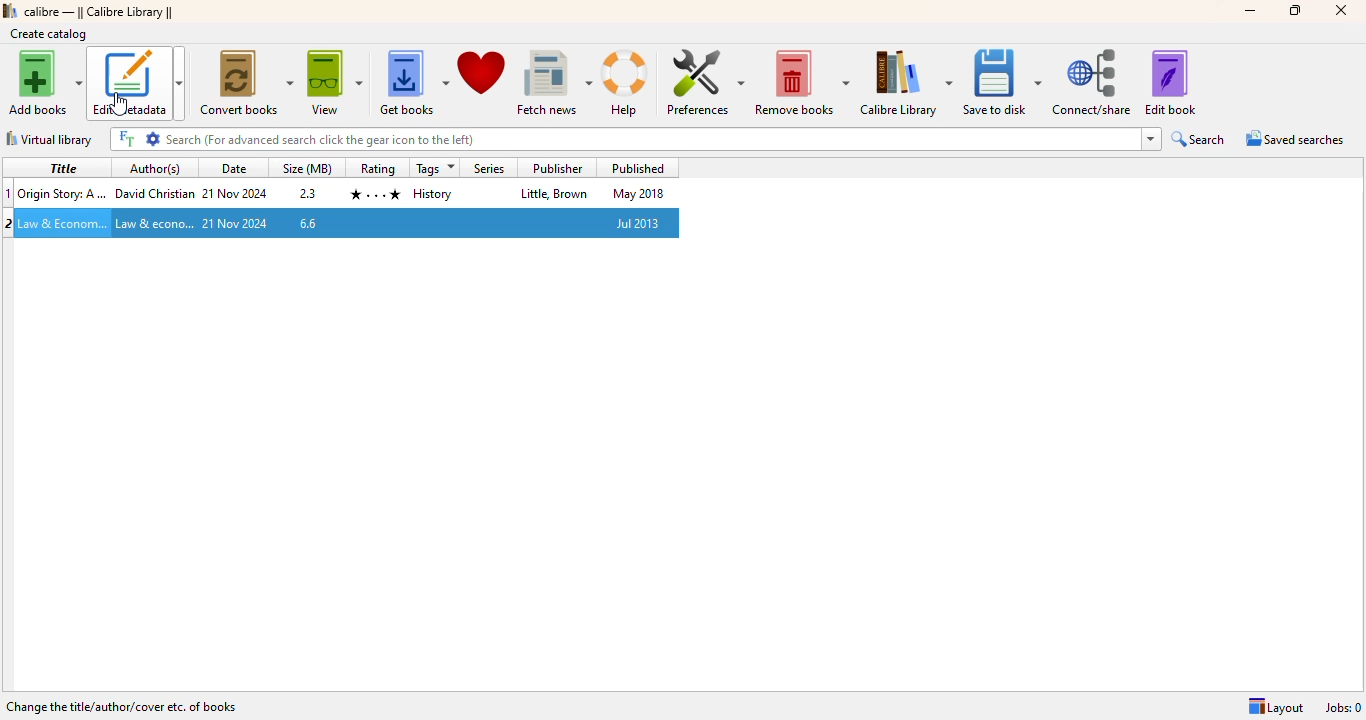 This screenshot has height=720, width=1366. What do you see at coordinates (9, 223) in the screenshot?
I see `2` at bounding box center [9, 223].